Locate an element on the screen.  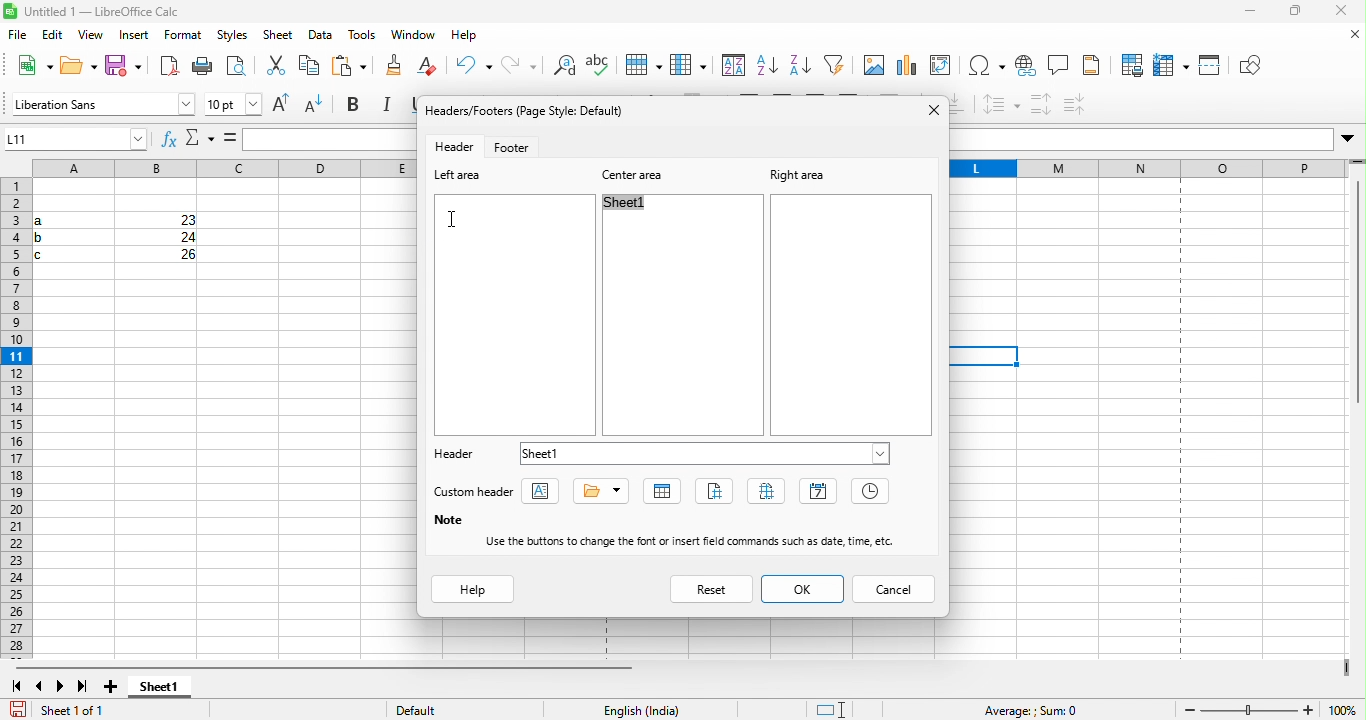
undo is located at coordinates (434, 68).